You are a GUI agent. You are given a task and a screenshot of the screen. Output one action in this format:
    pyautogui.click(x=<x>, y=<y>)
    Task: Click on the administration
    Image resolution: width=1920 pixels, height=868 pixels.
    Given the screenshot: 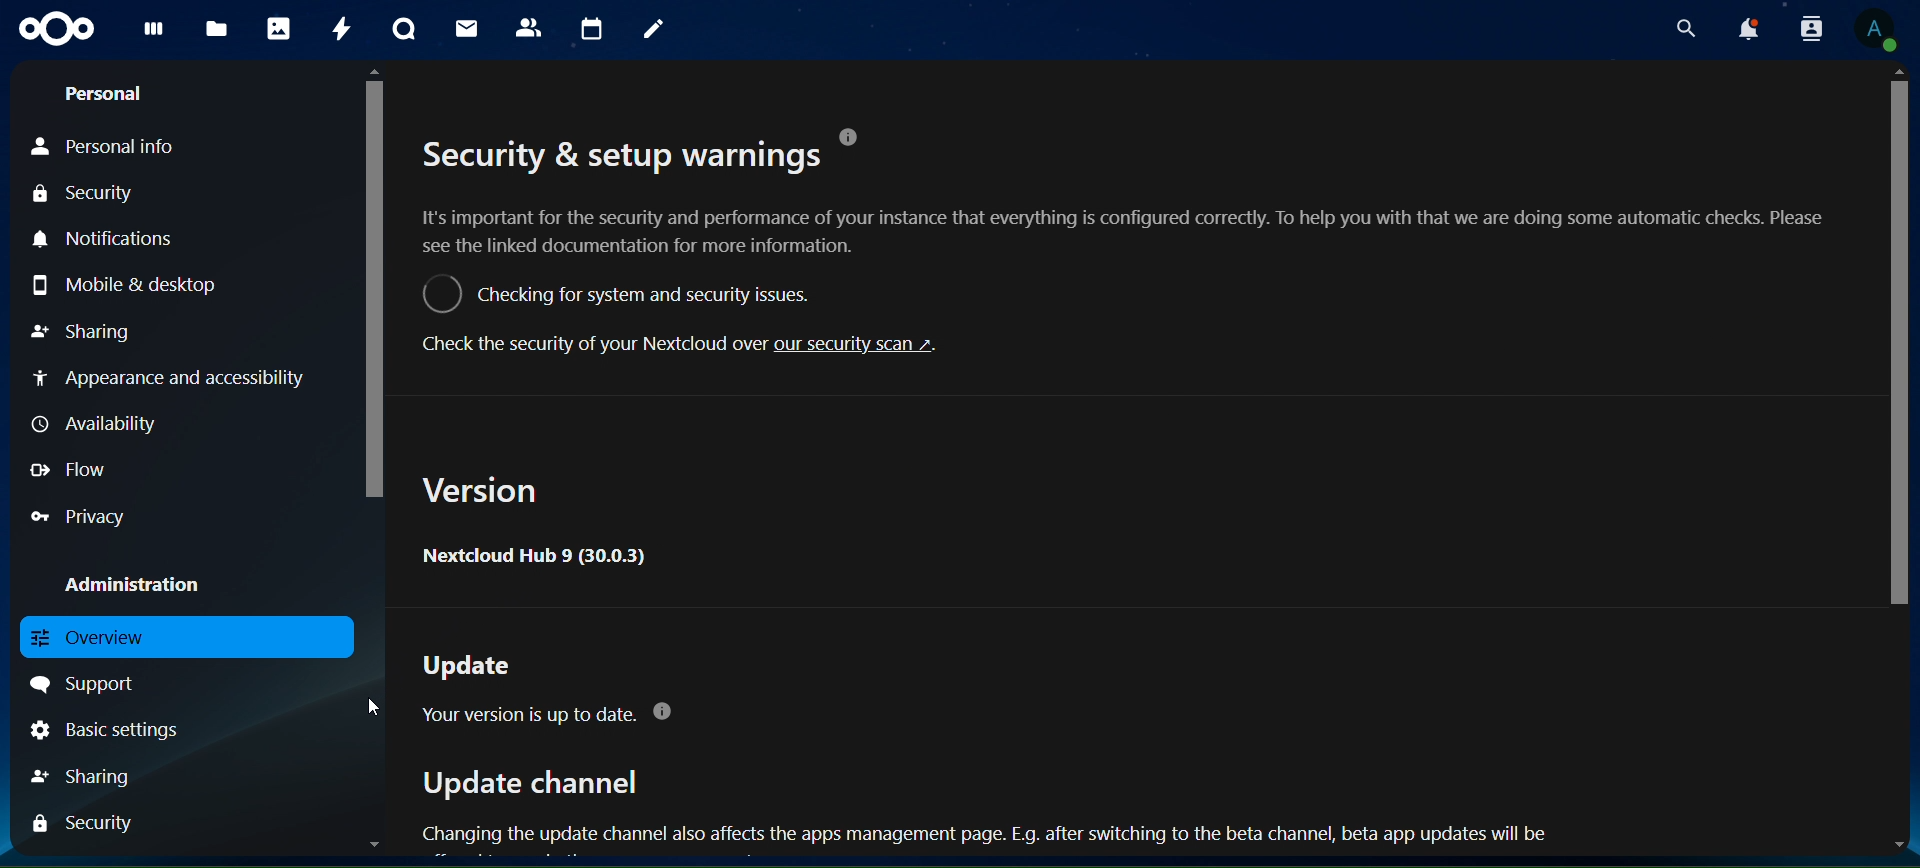 What is the action you would take?
    pyautogui.click(x=129, y=583)
    